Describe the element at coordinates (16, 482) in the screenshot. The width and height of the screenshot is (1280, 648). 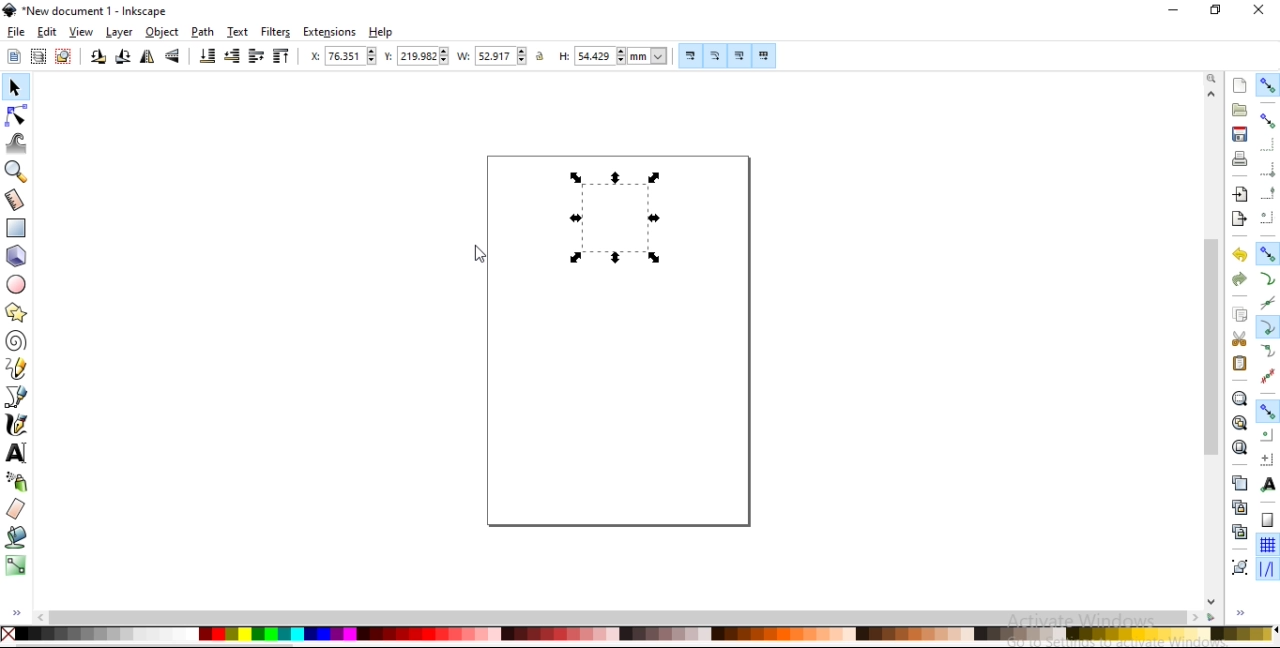
I see `spray objects by sculpting or painting` at that location.